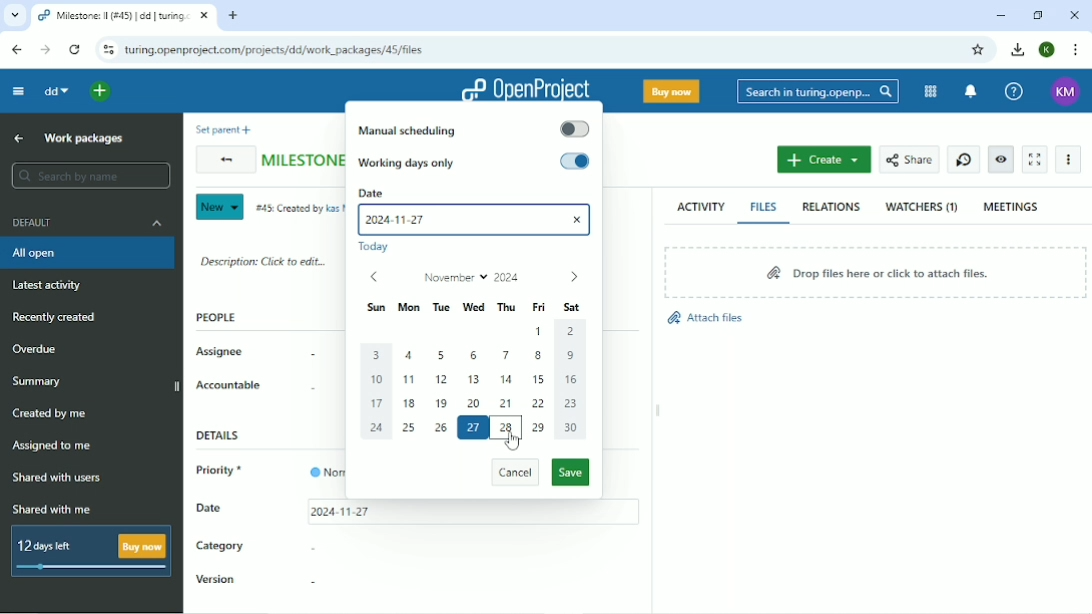 This screenshot has height=614, width=1092. I want to click on toggle, so click(574, 129).